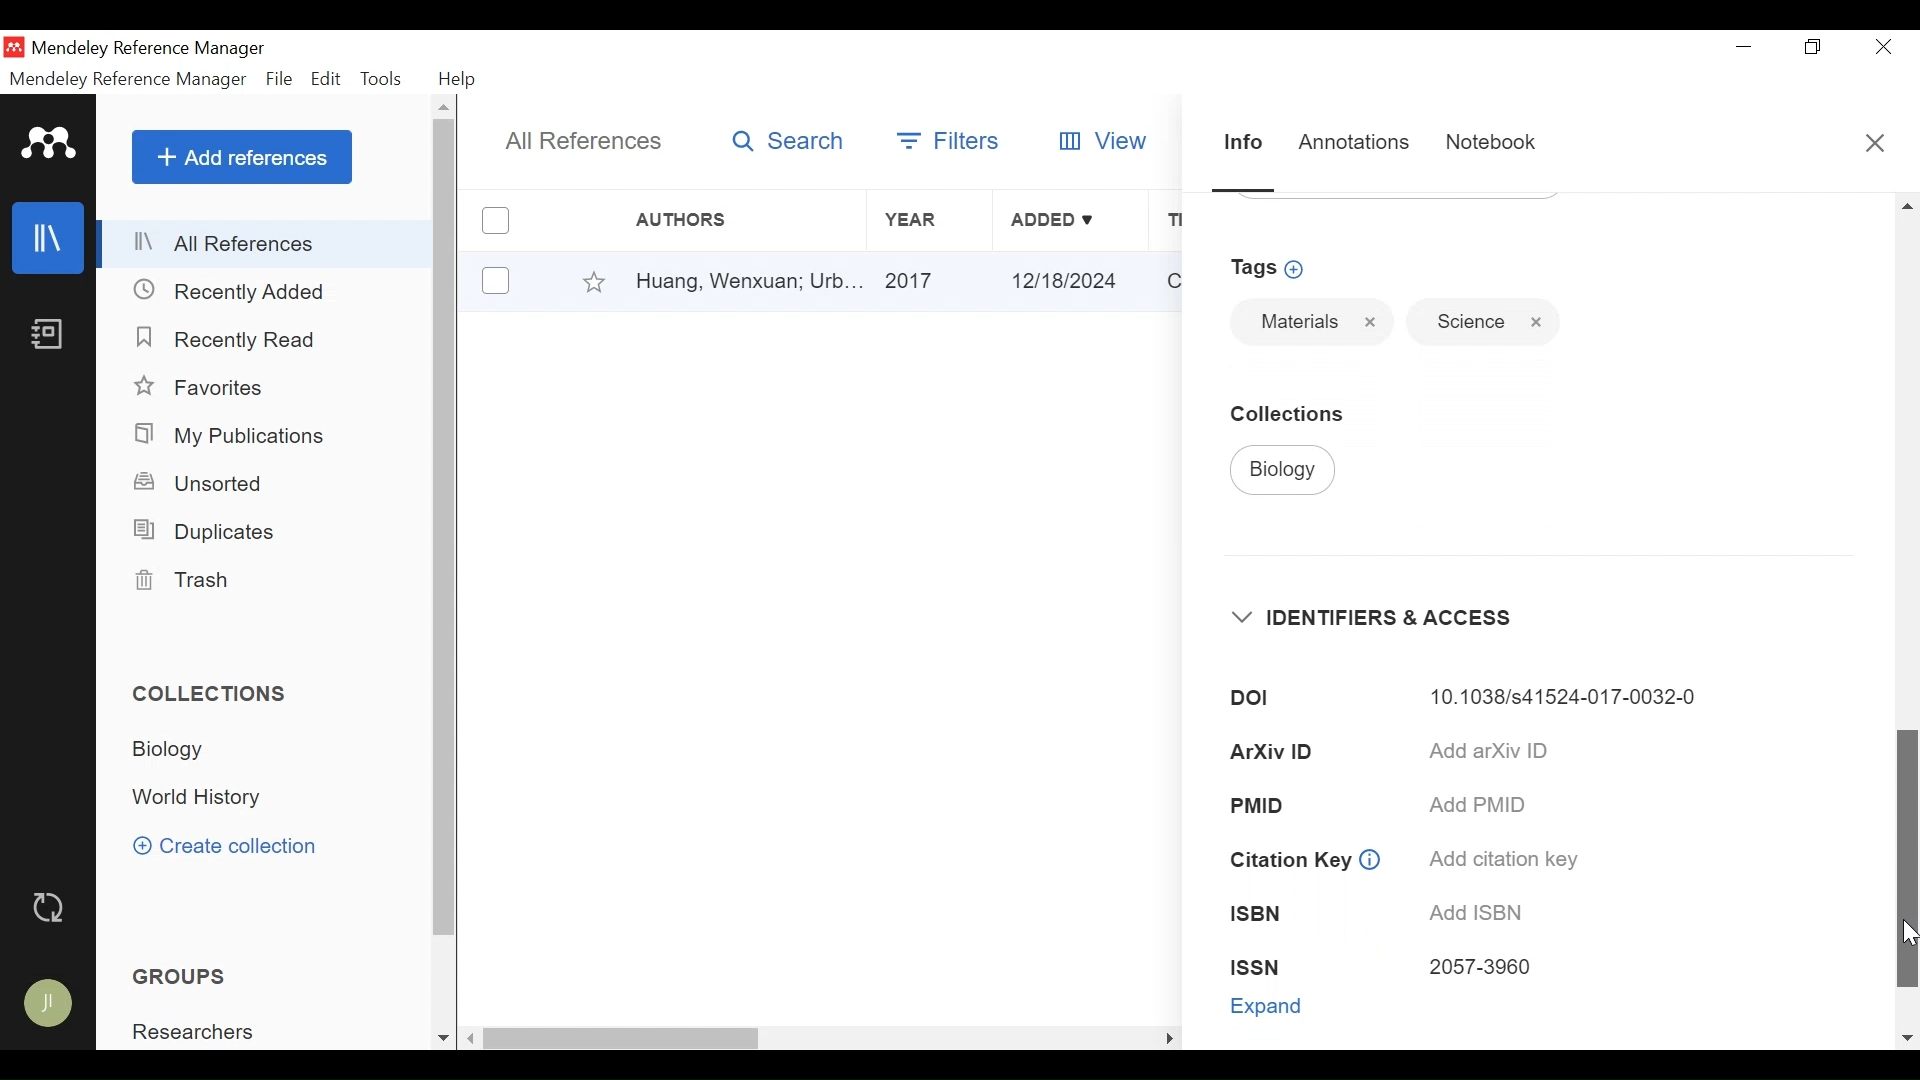  I want to click on Annotations, so click(1353, 142).